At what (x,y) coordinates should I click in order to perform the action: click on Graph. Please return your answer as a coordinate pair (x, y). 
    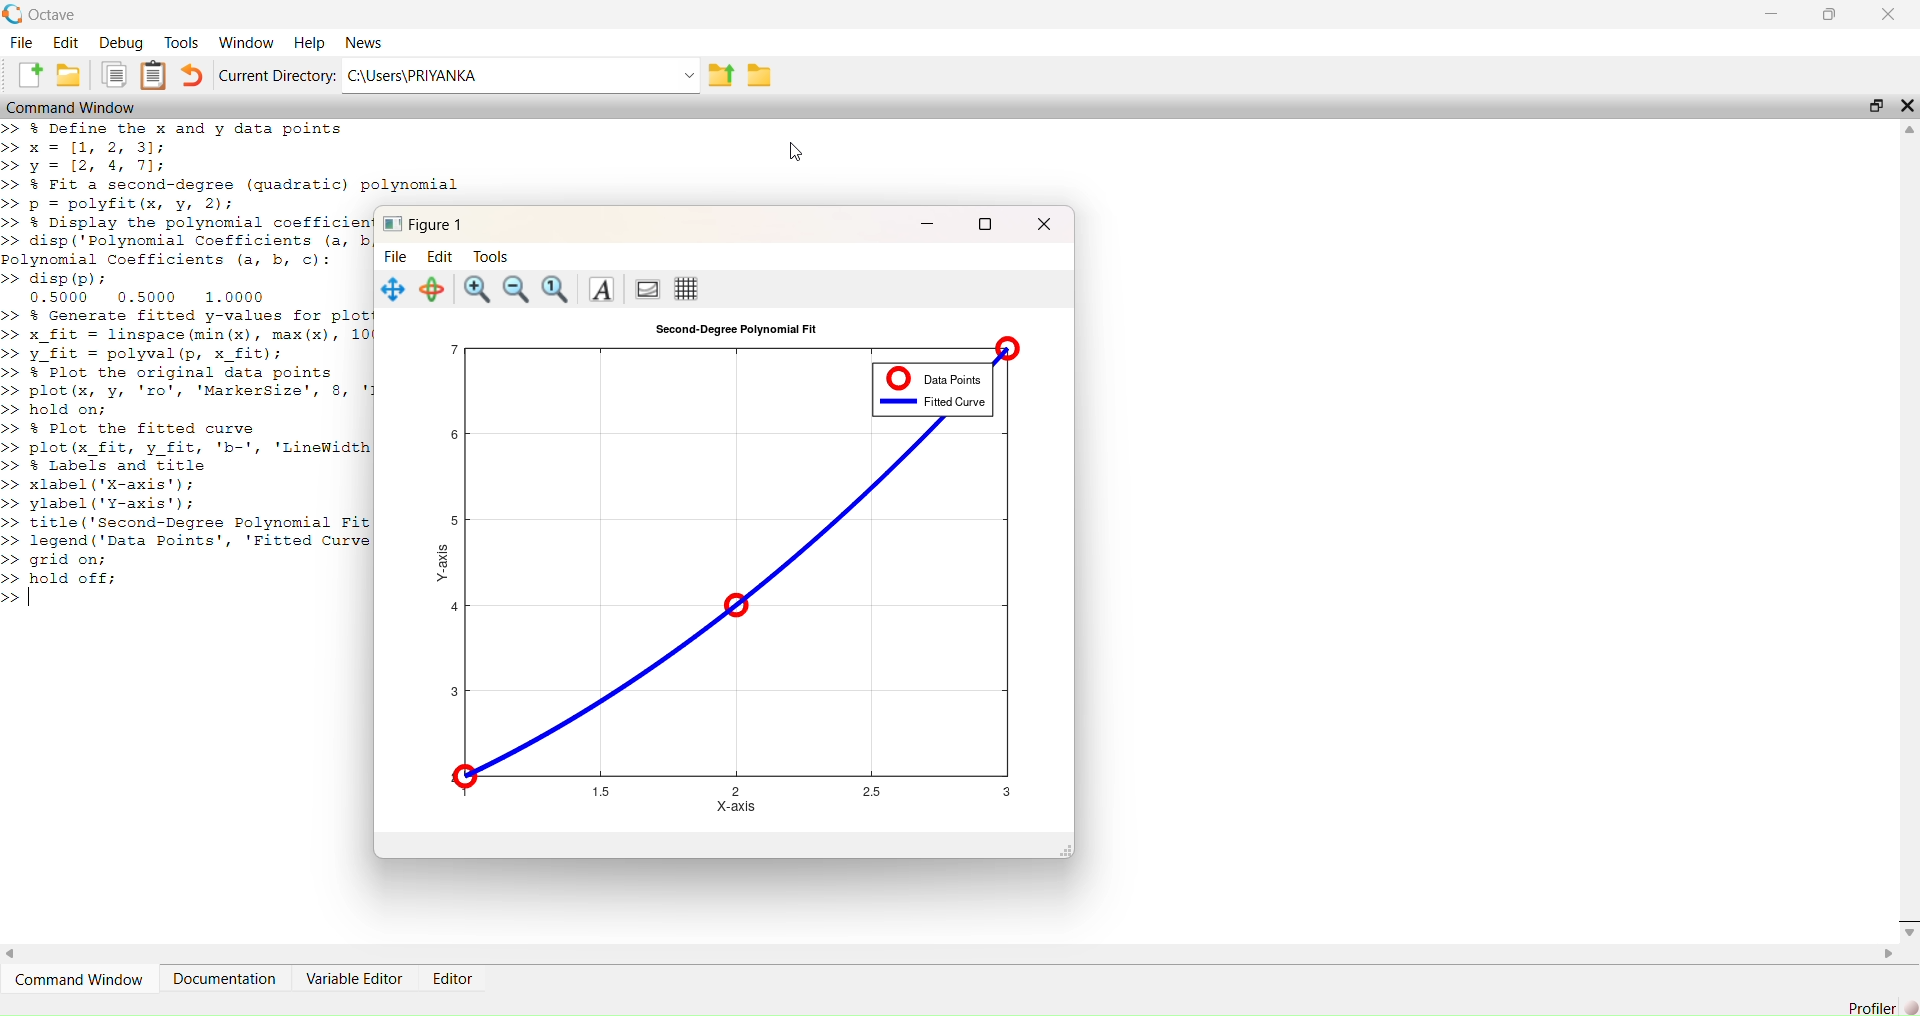
    Looking at the image, I should click on (736, 568).